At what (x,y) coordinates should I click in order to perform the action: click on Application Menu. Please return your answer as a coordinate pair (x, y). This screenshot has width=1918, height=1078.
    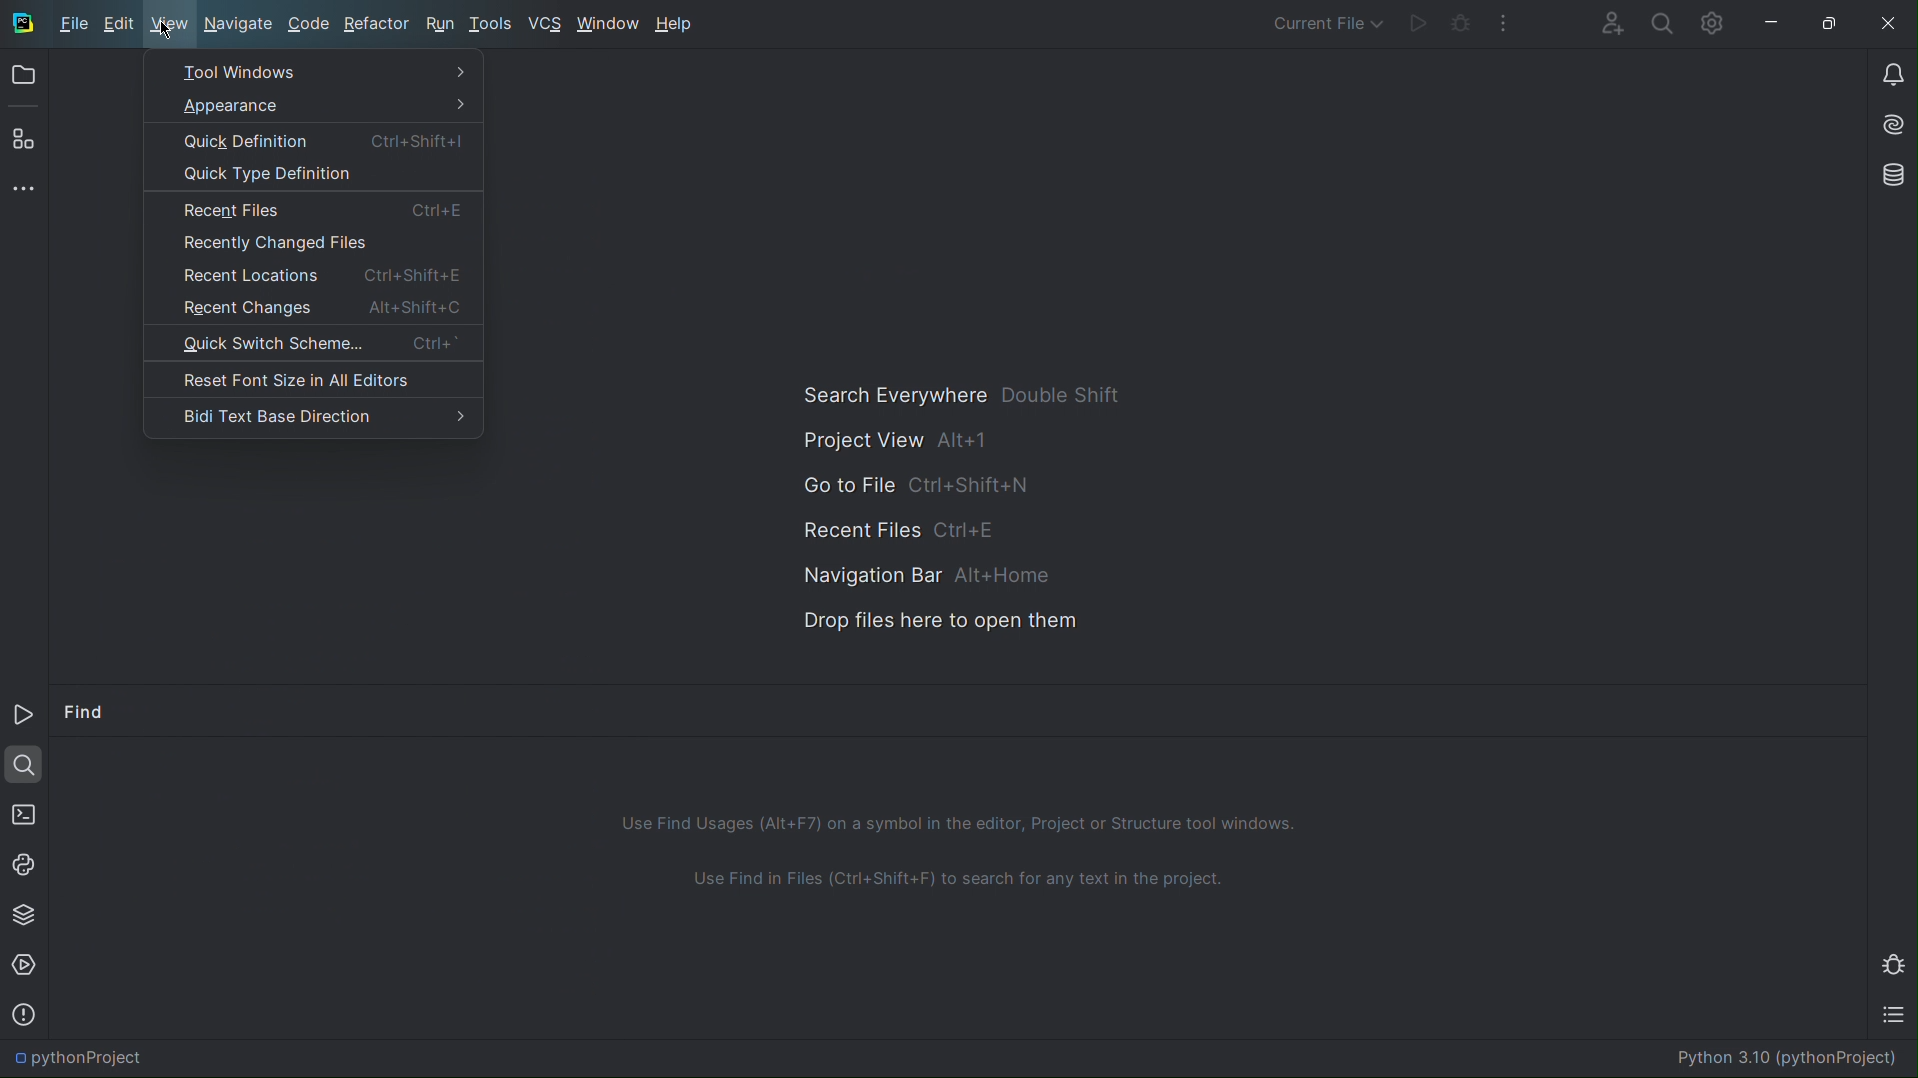
    Looking at the image, I should click on (69, 21).